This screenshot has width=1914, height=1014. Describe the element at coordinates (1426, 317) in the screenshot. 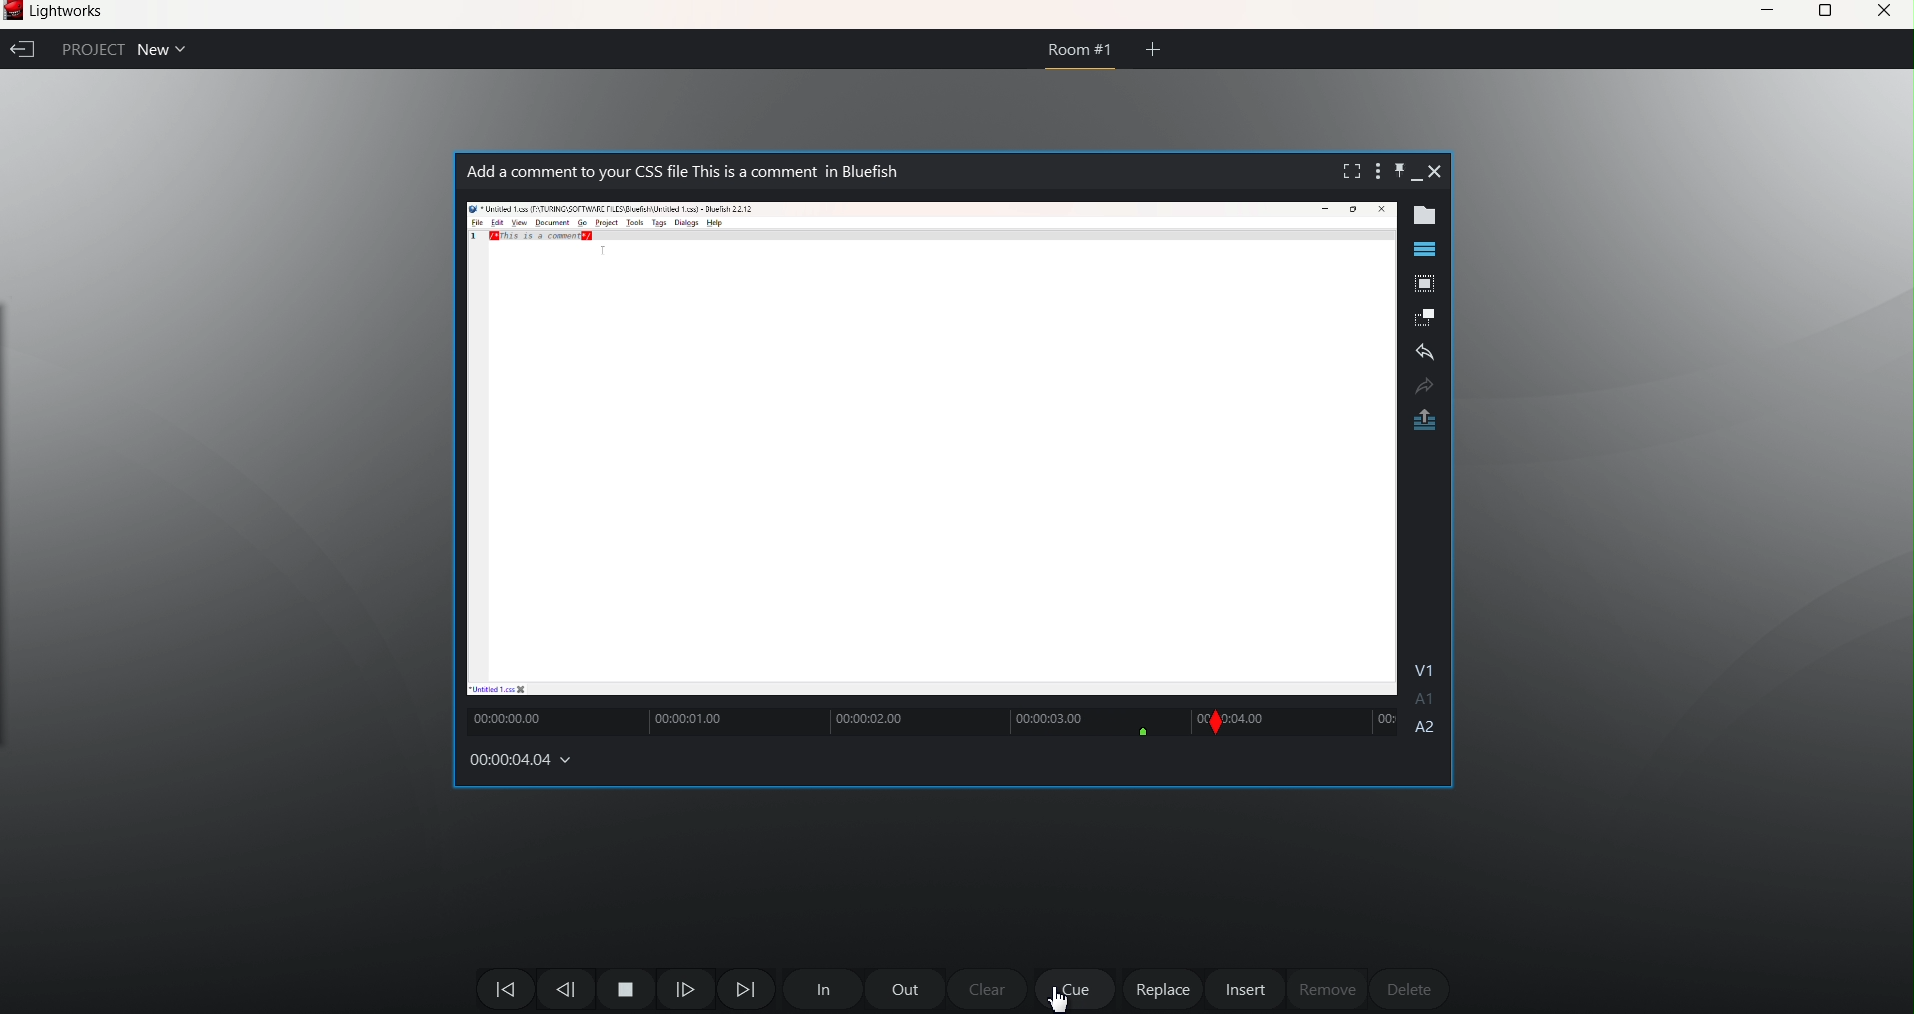

I see `make subclip` at that location.